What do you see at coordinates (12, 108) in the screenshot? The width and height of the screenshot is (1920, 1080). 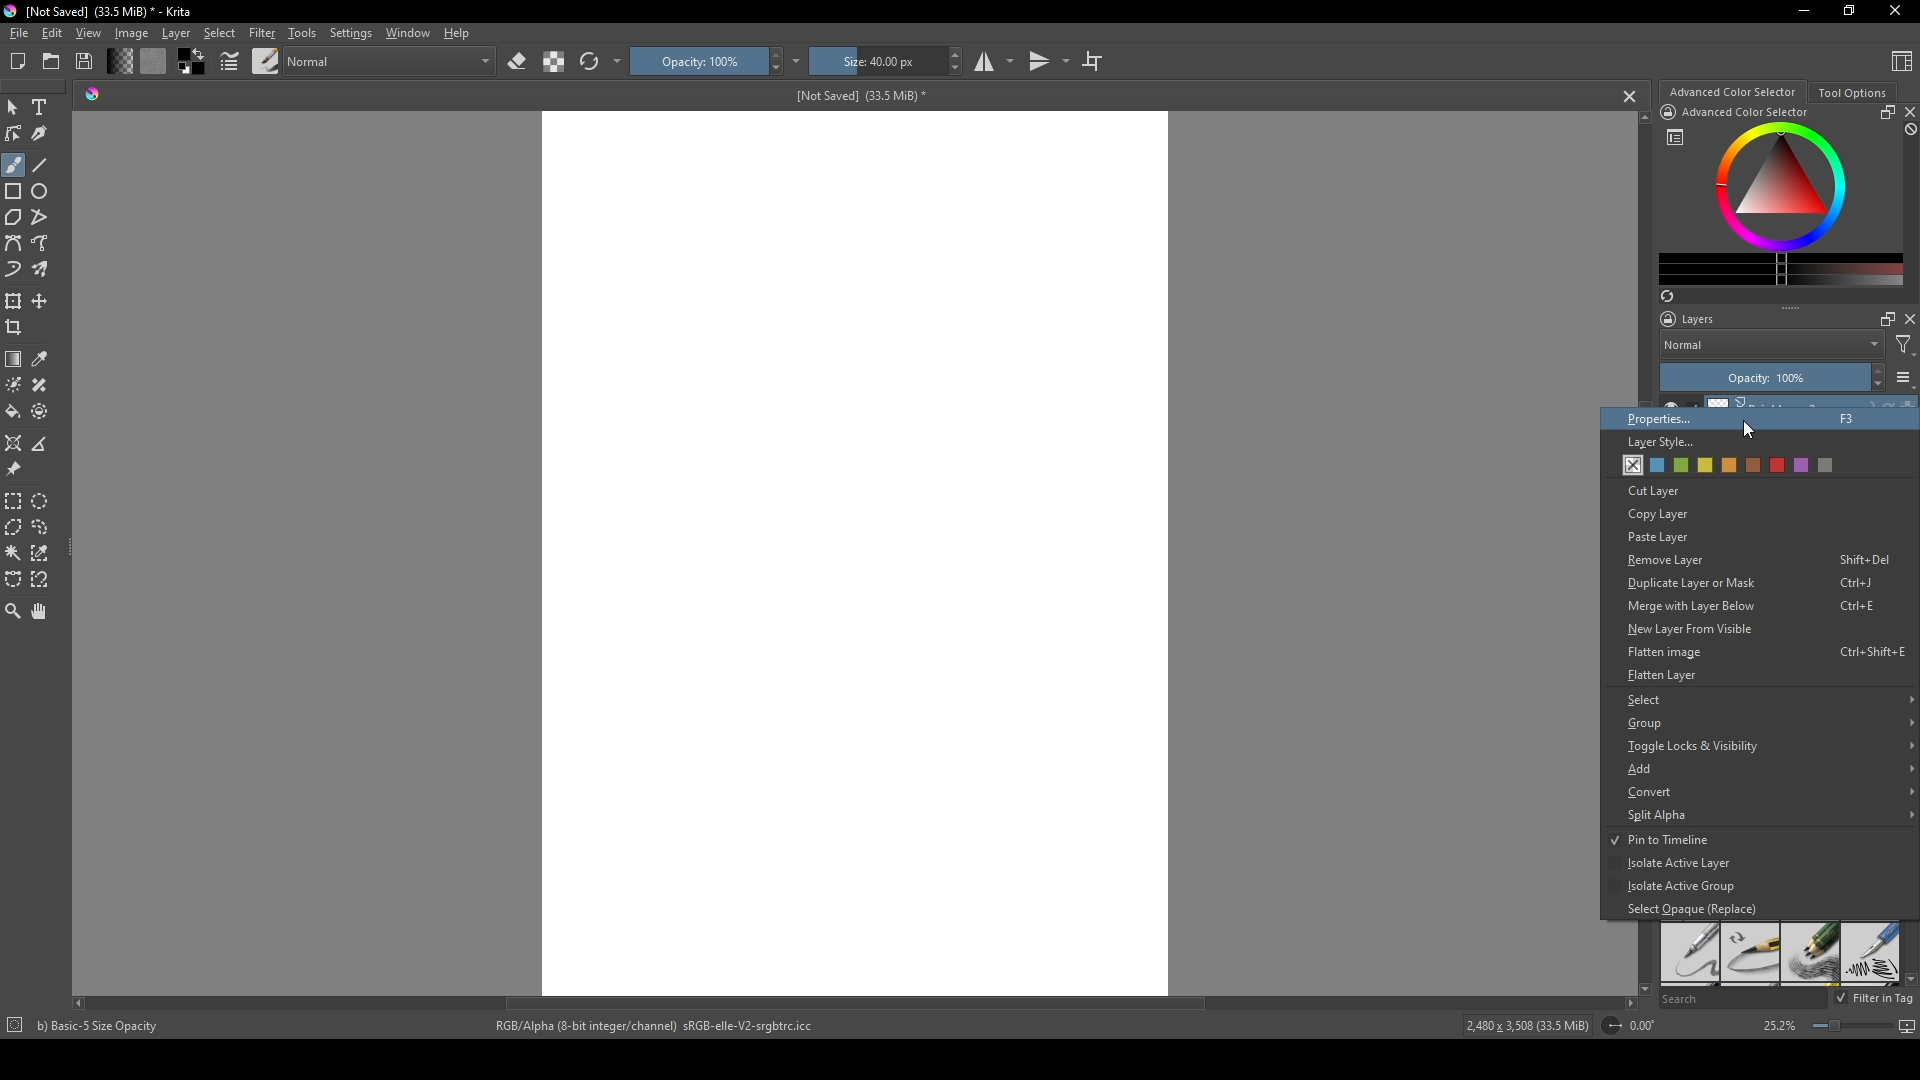 I see `mouse` at bounding box center [12, 108].